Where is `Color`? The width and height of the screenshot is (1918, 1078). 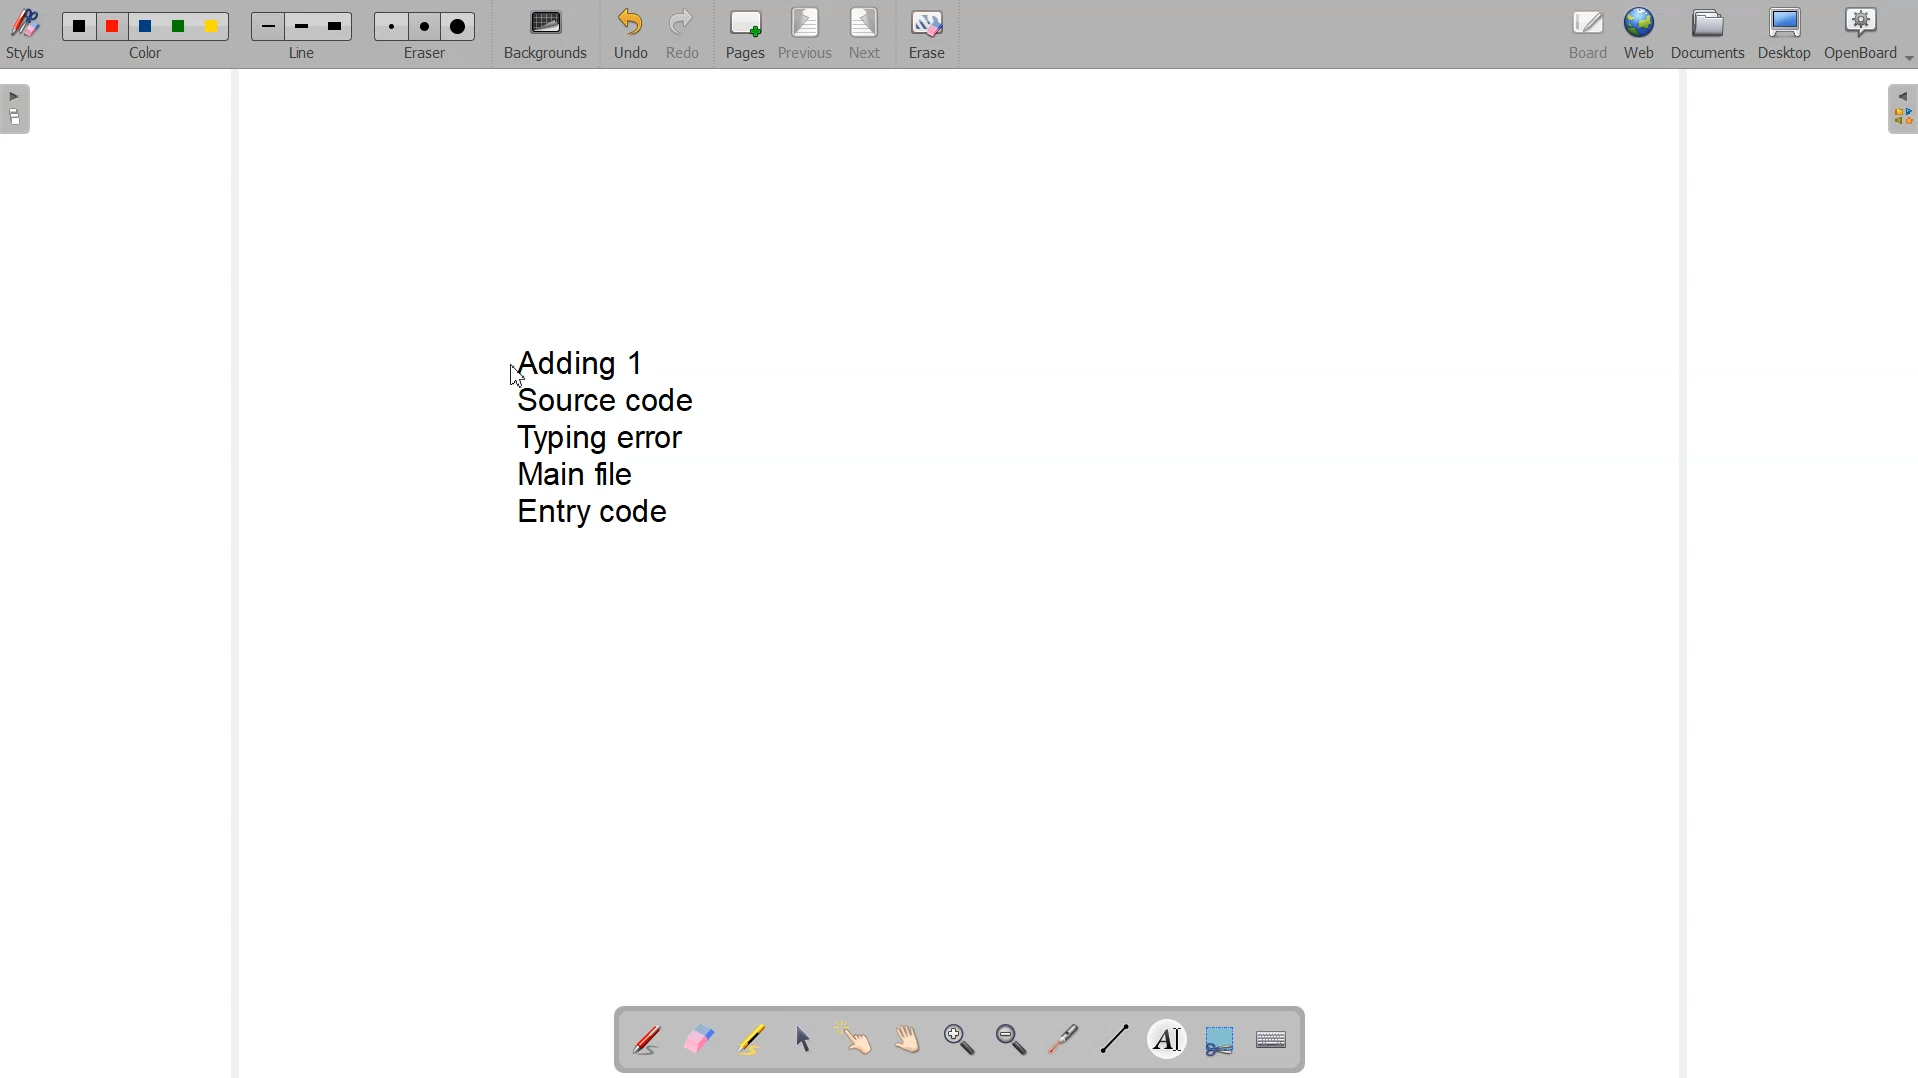
Color is located at coordinates (149, 55).